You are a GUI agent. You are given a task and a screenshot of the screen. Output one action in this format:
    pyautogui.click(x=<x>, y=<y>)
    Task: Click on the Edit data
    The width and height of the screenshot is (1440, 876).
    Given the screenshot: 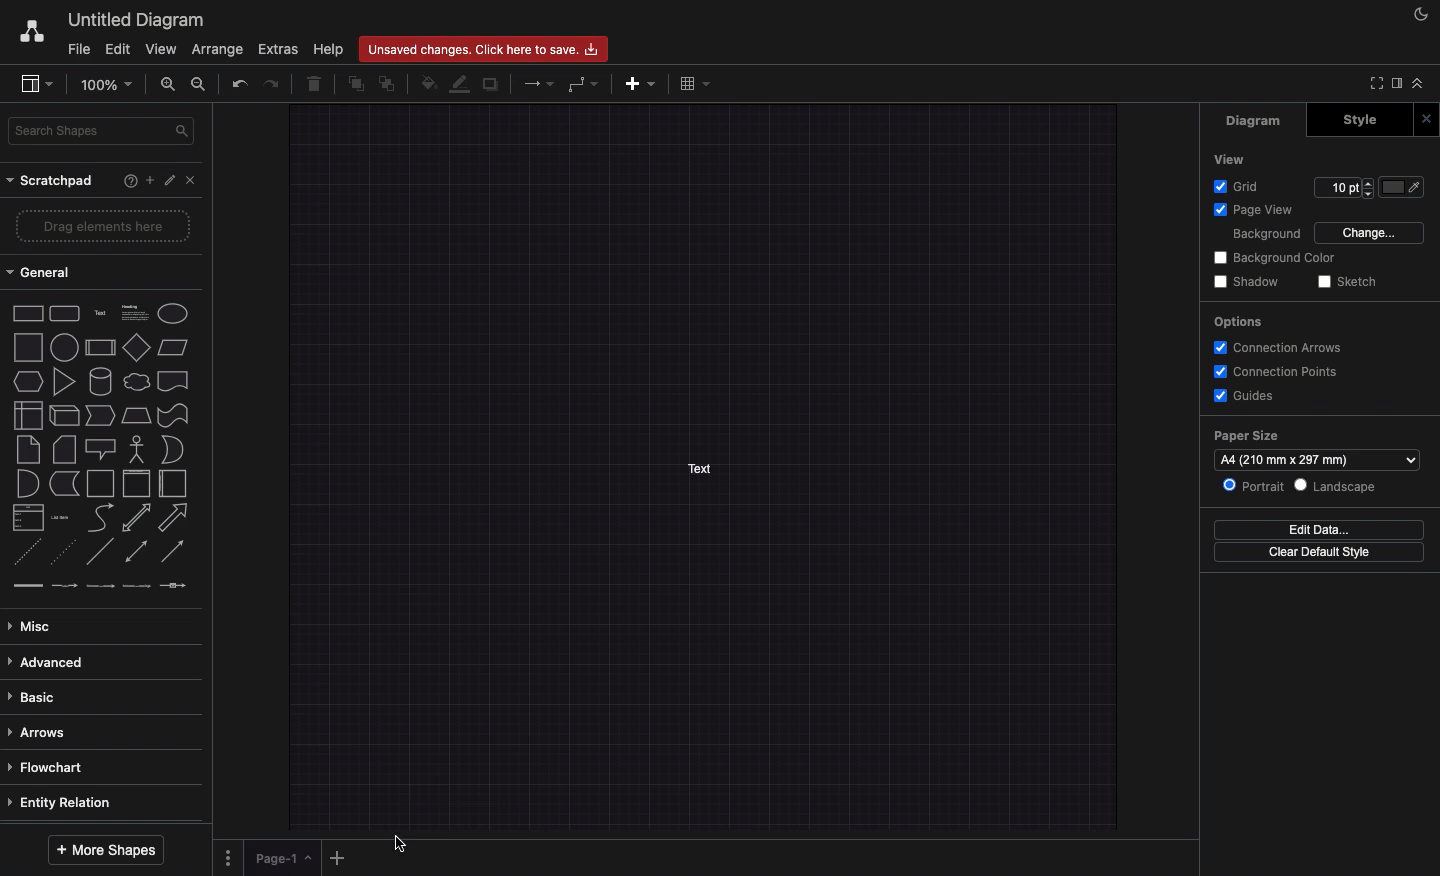 What is the action you would take?
    pyautogui.click(x=1318, y=531)
    